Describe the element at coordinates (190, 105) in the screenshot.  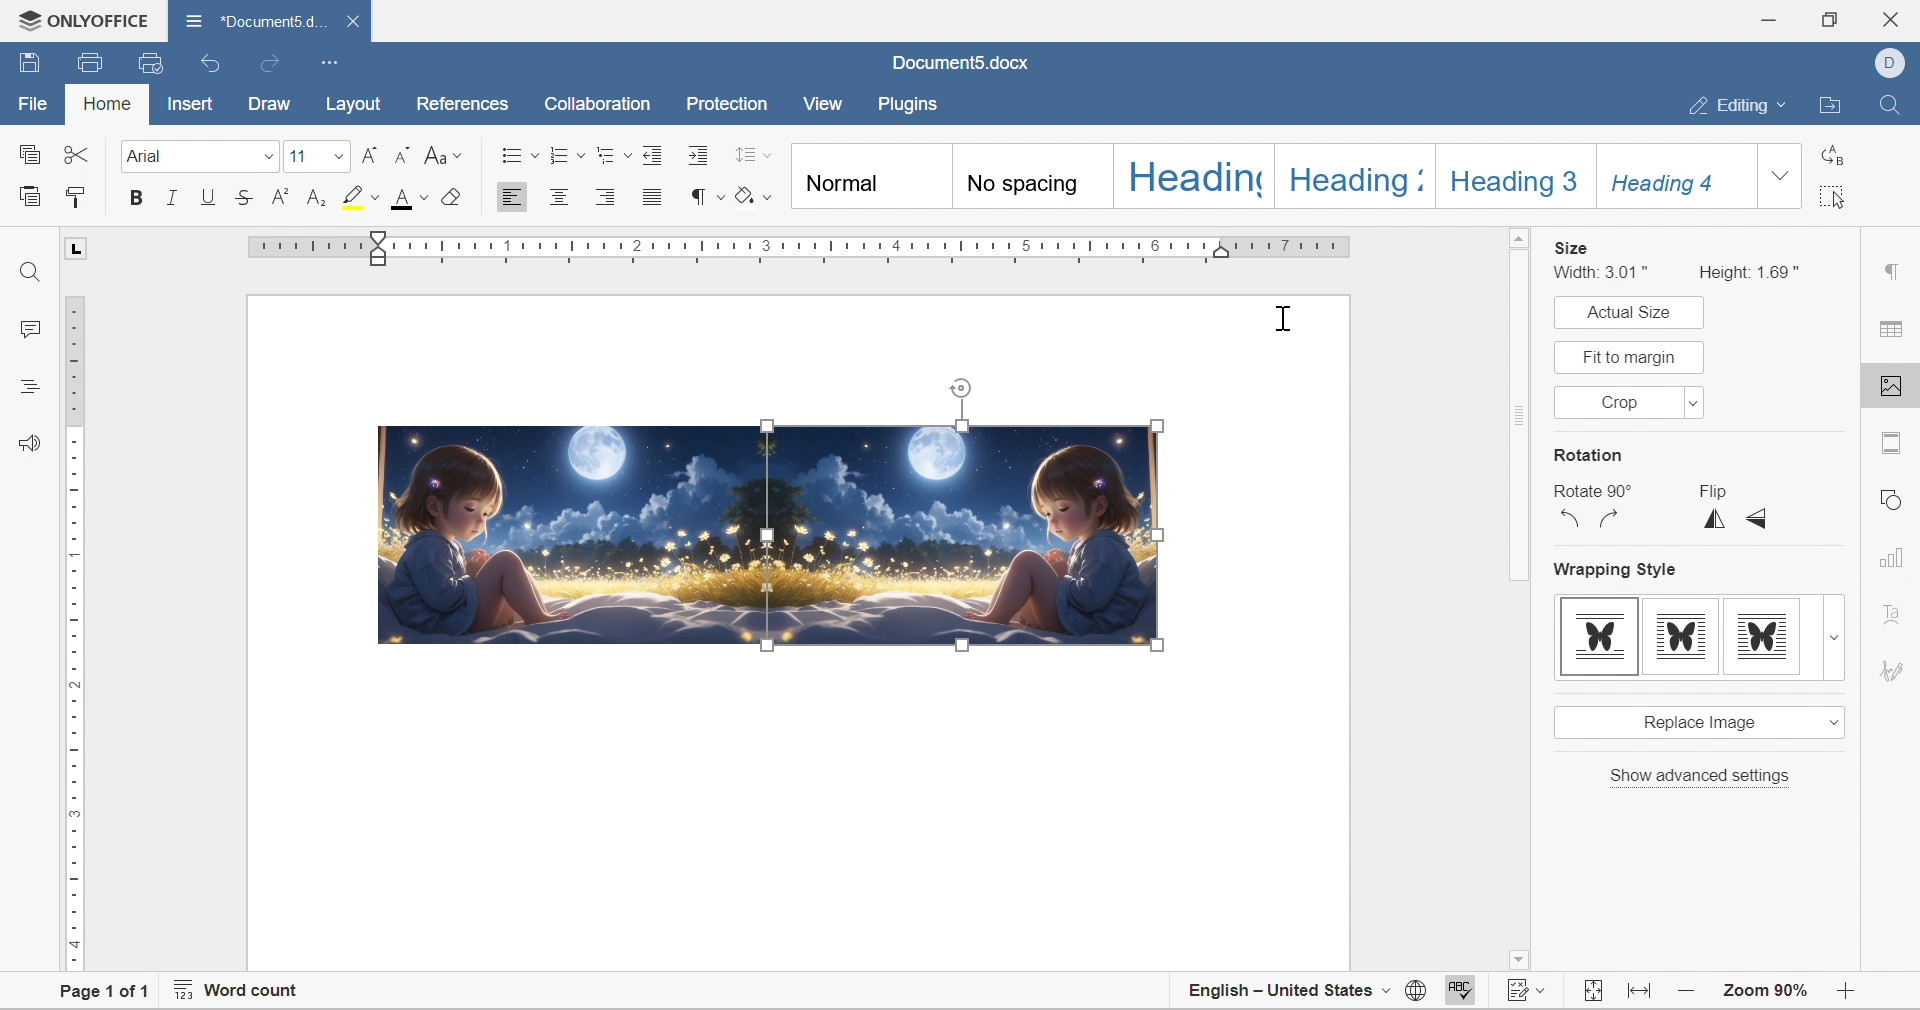
I see `insert` at that location.